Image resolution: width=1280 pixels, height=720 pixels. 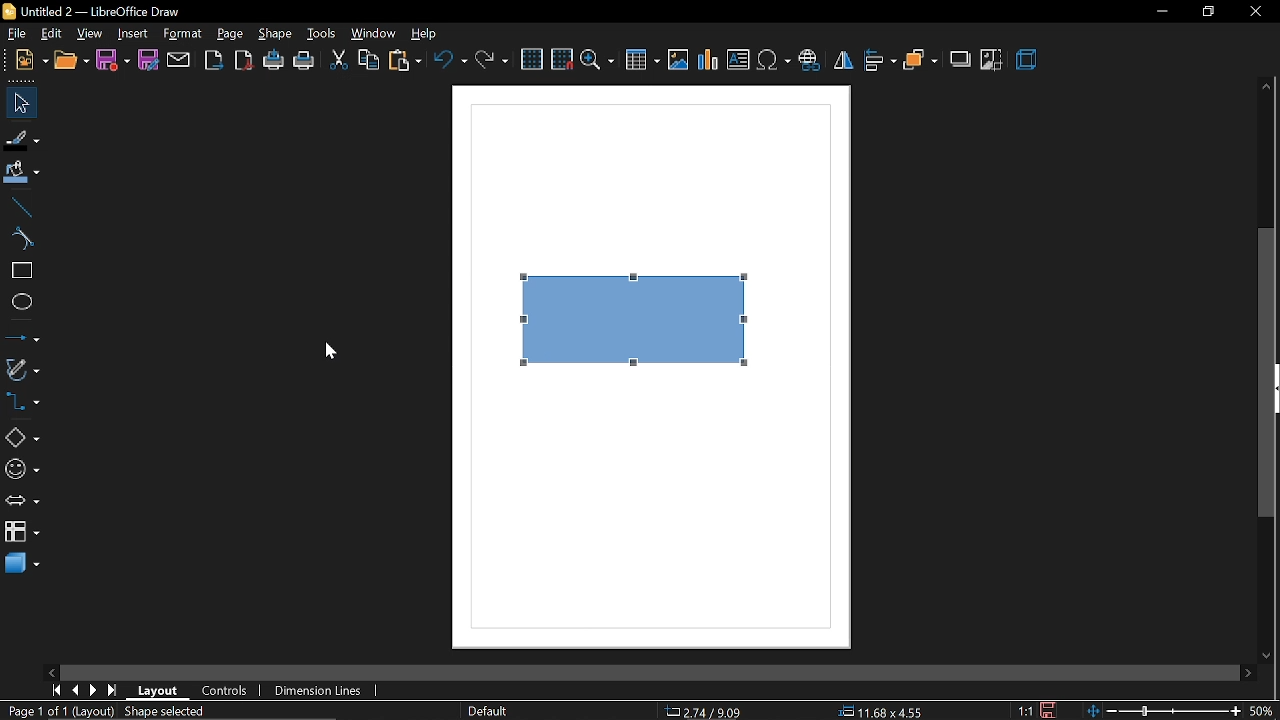 What do you see at coordinates (403, 61) in the screenshot?
I see `paste` at bounding box center [403, 61].